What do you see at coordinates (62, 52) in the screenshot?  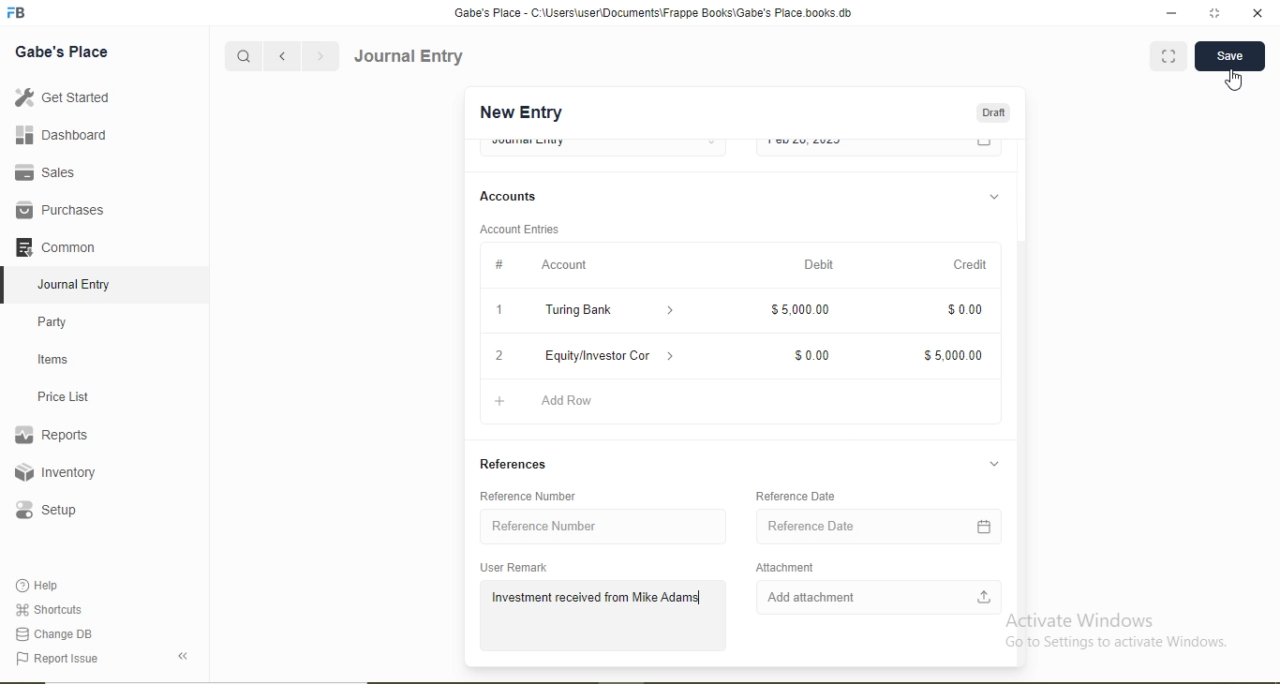 I see `Gabe's Place` at bounding box center [62, 52].